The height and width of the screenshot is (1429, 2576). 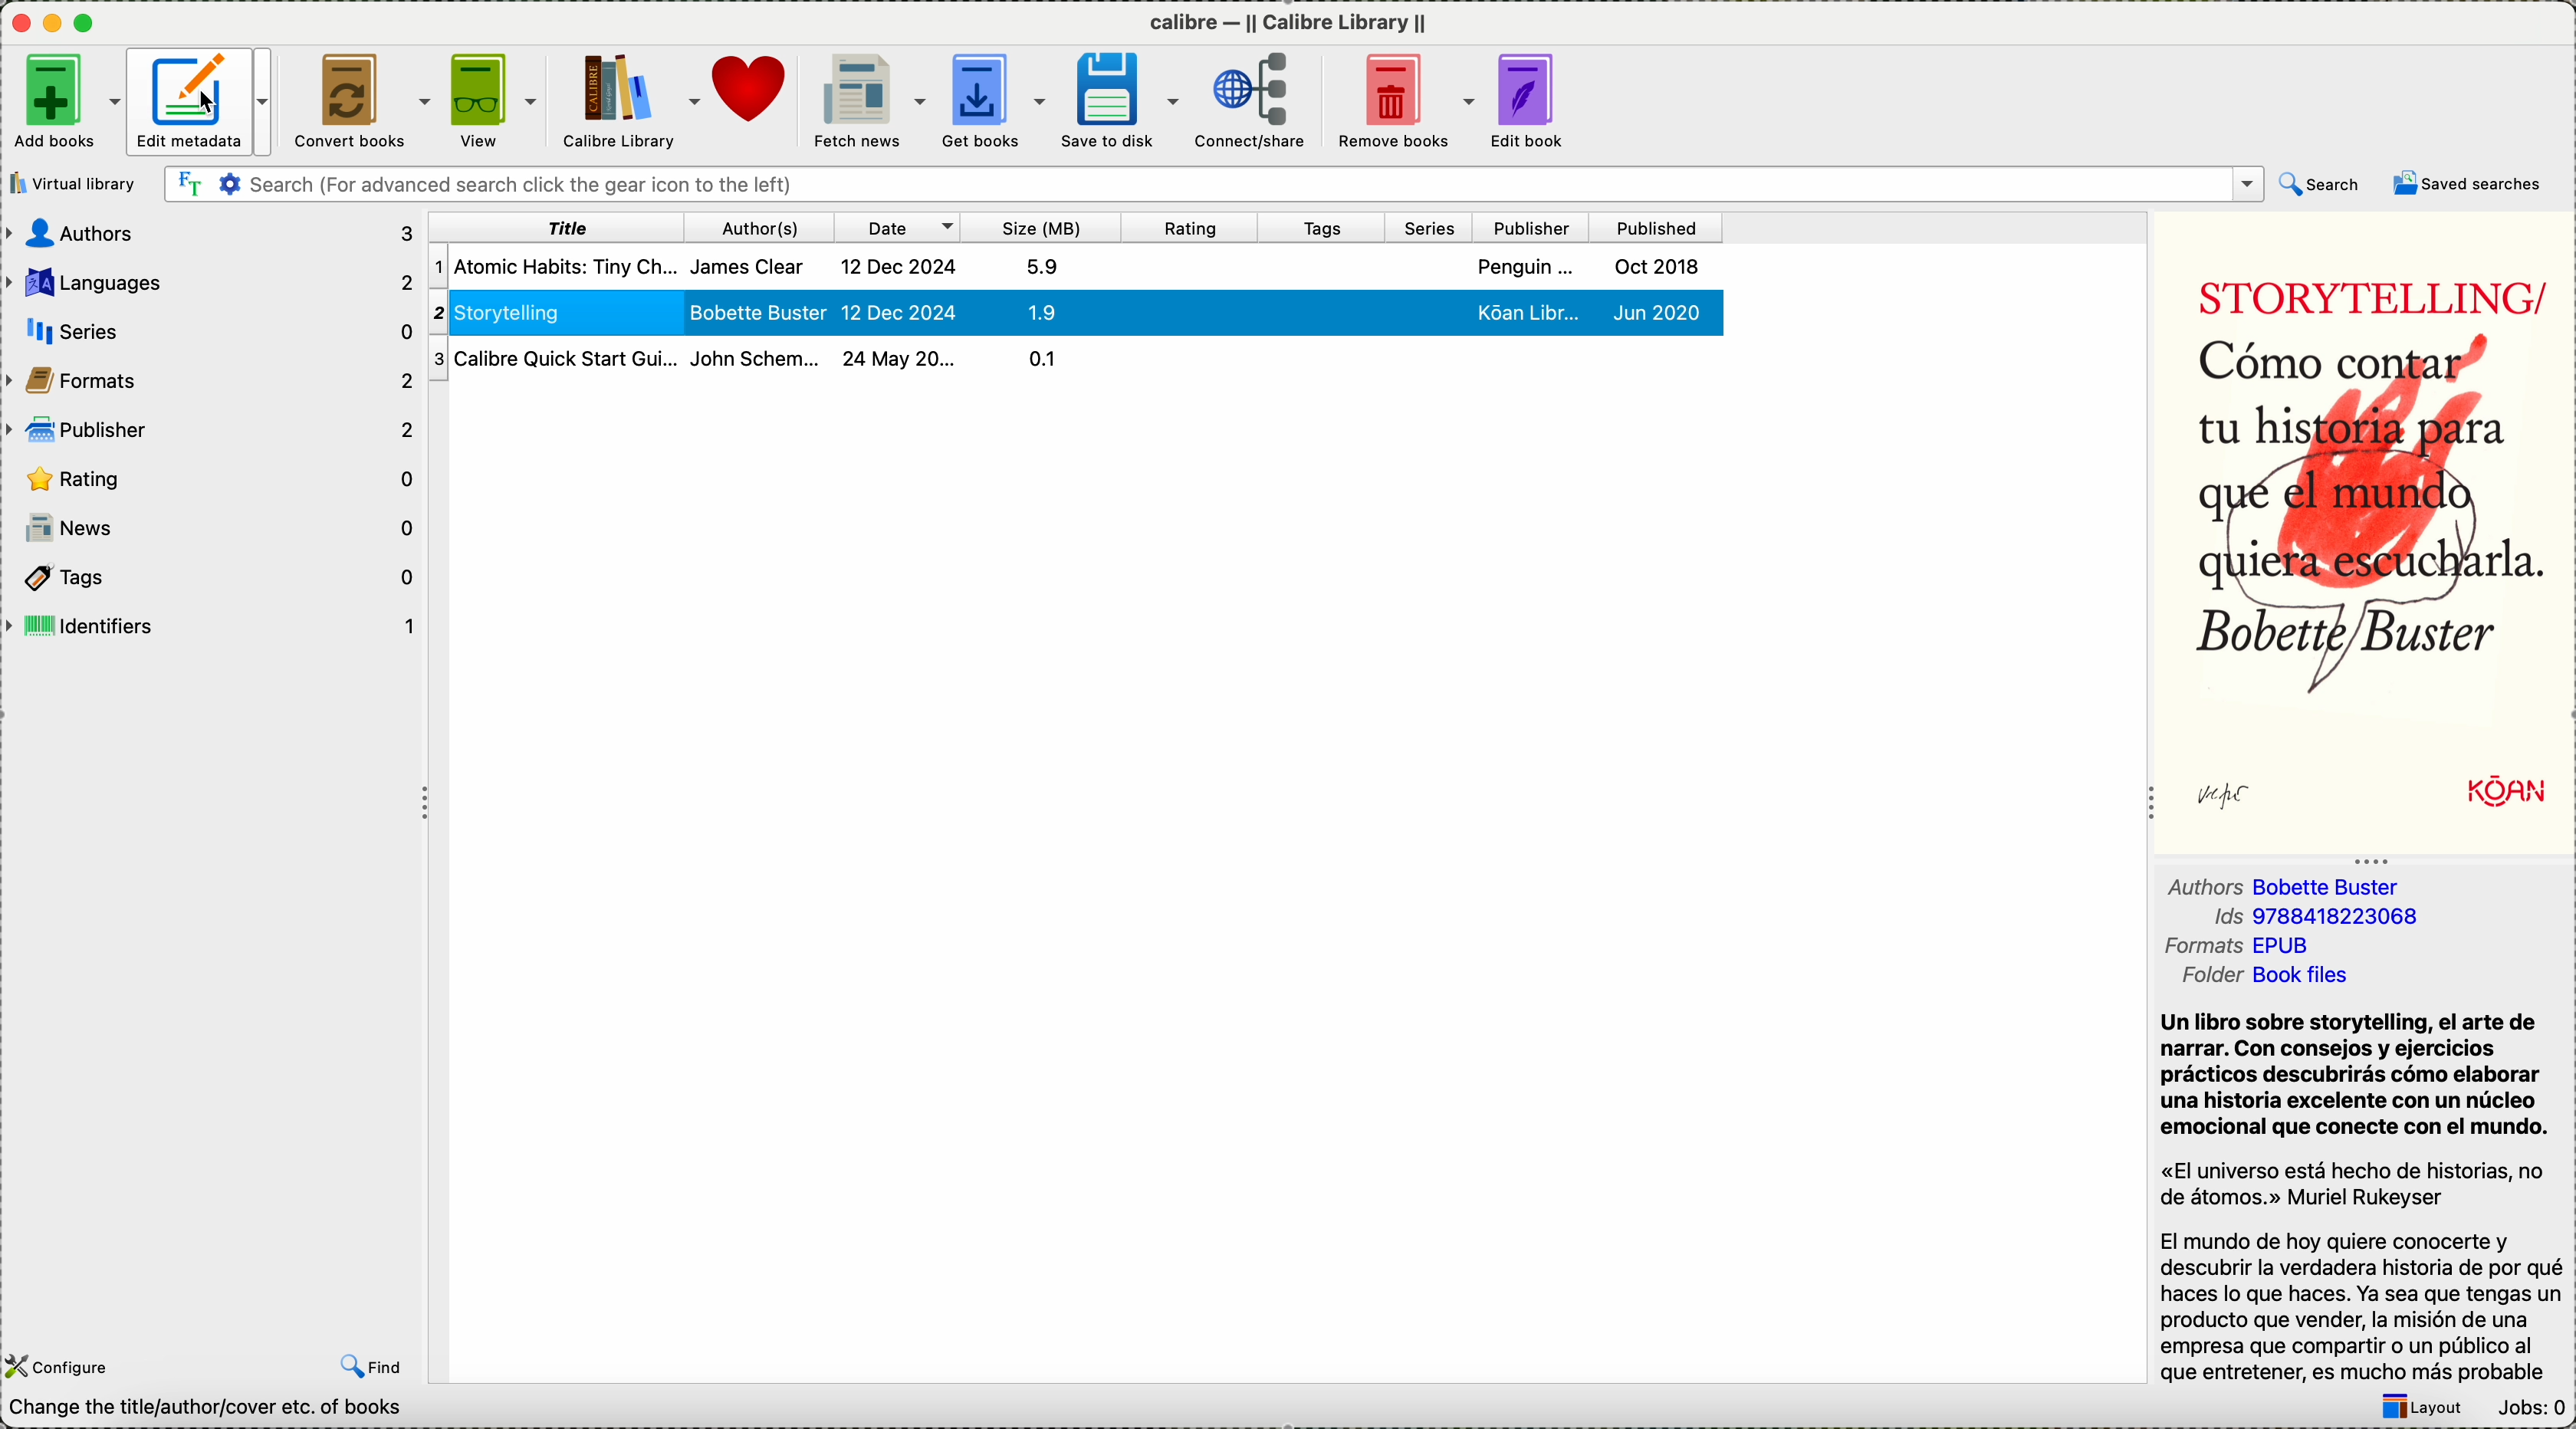 I want to click on Three Dots, so click(x=2367, y=859).